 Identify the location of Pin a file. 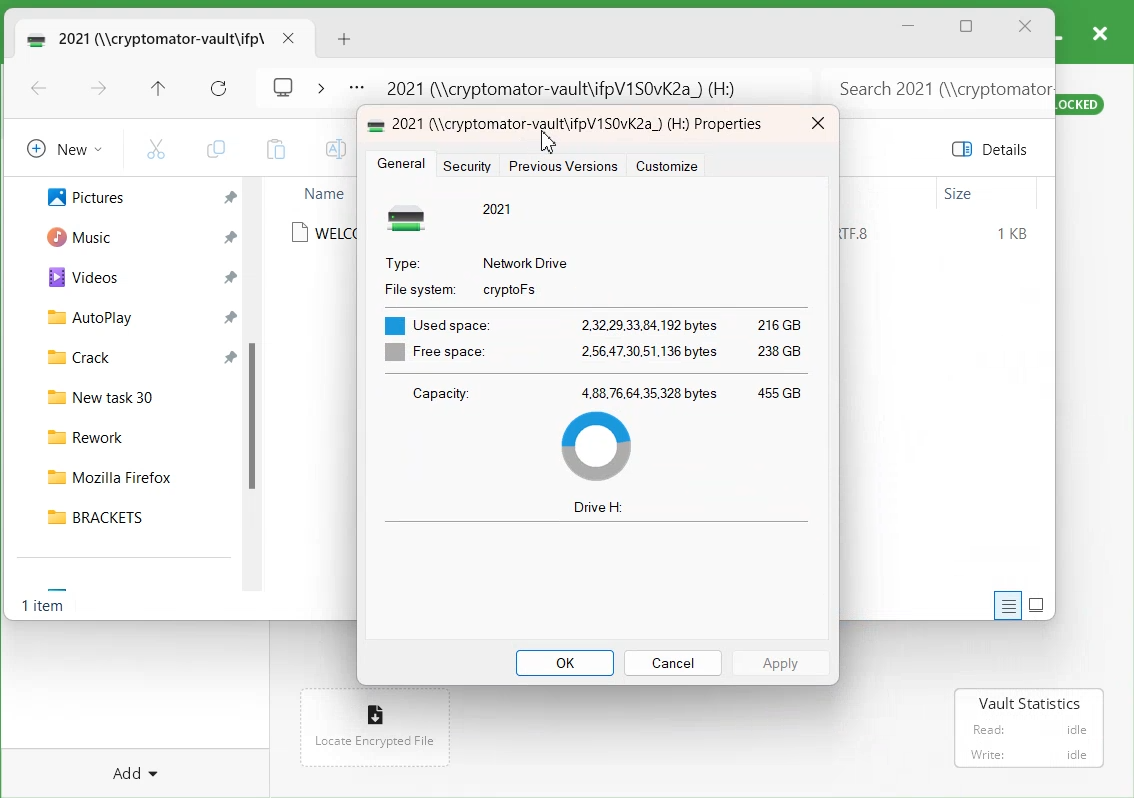
(231, 316).